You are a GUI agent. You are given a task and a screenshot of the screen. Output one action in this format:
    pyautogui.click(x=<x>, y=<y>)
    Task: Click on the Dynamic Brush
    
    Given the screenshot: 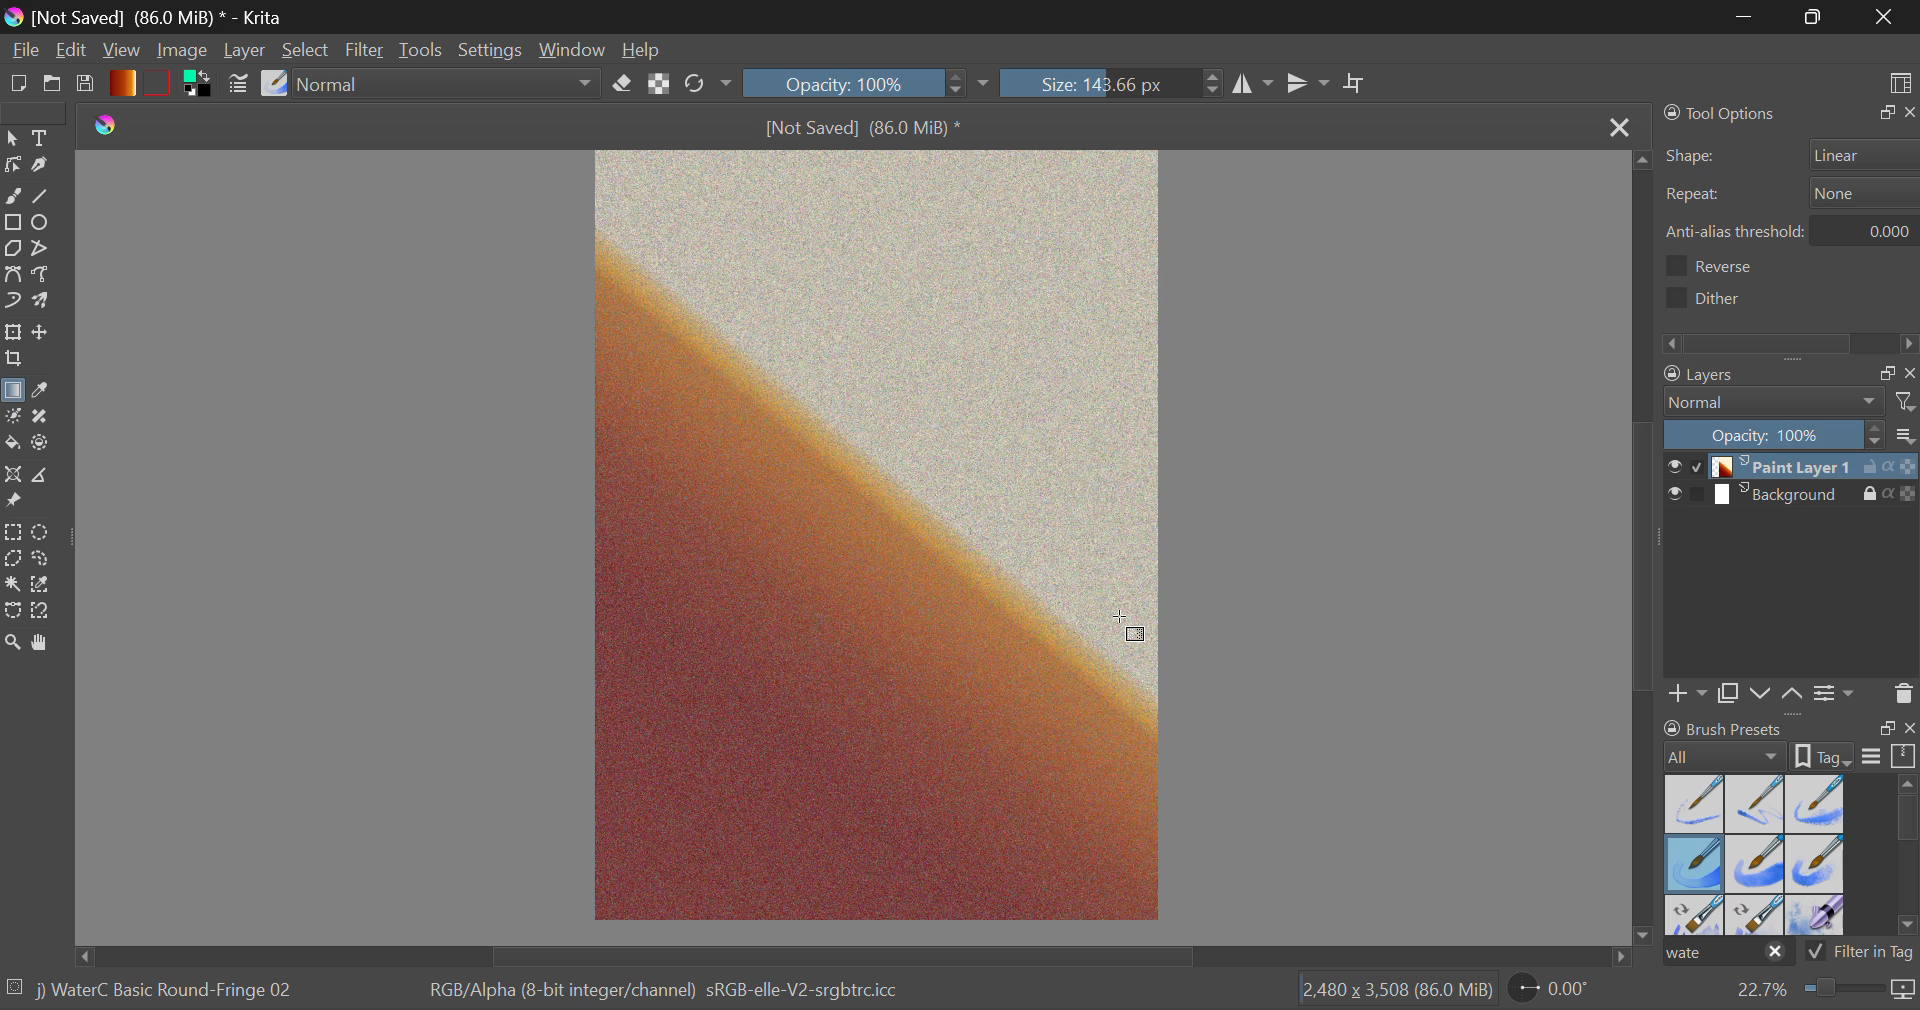 What is the action you would take?
    pyautogui.click(x=12, y=300)
    